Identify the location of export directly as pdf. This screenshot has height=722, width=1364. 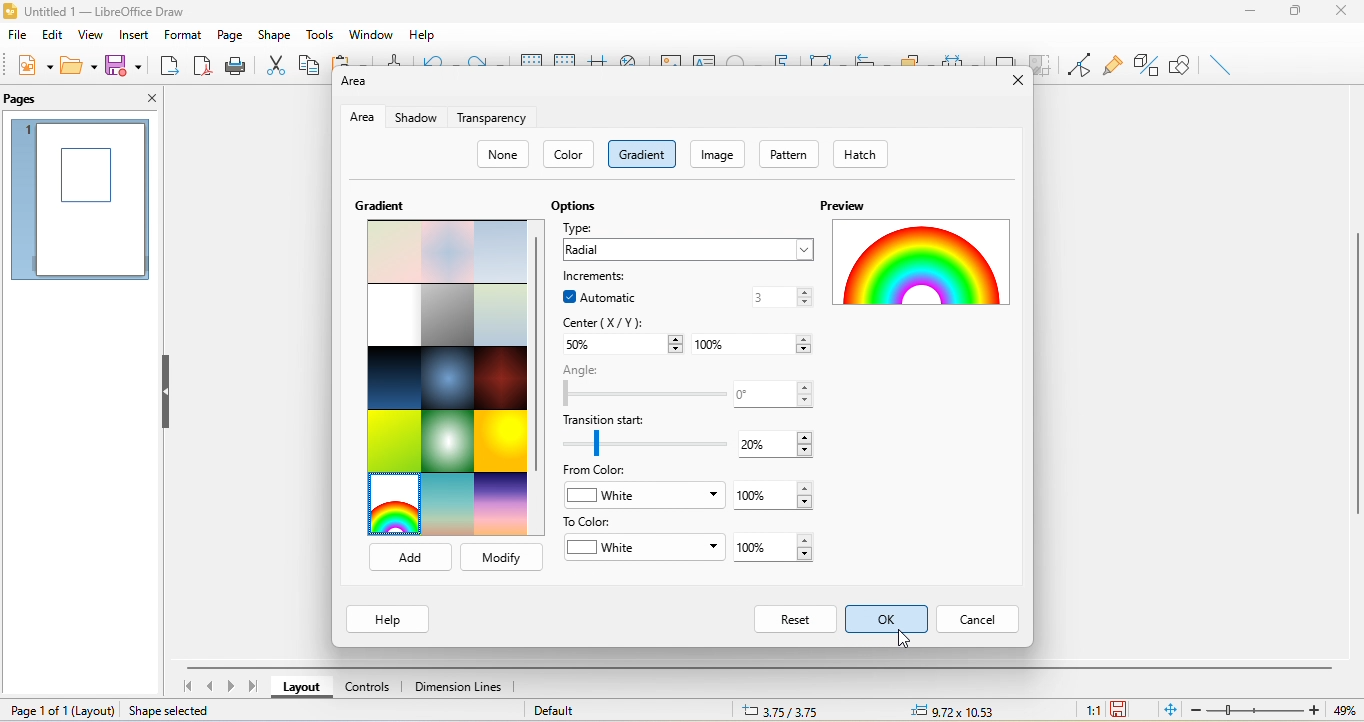
(201, 67).